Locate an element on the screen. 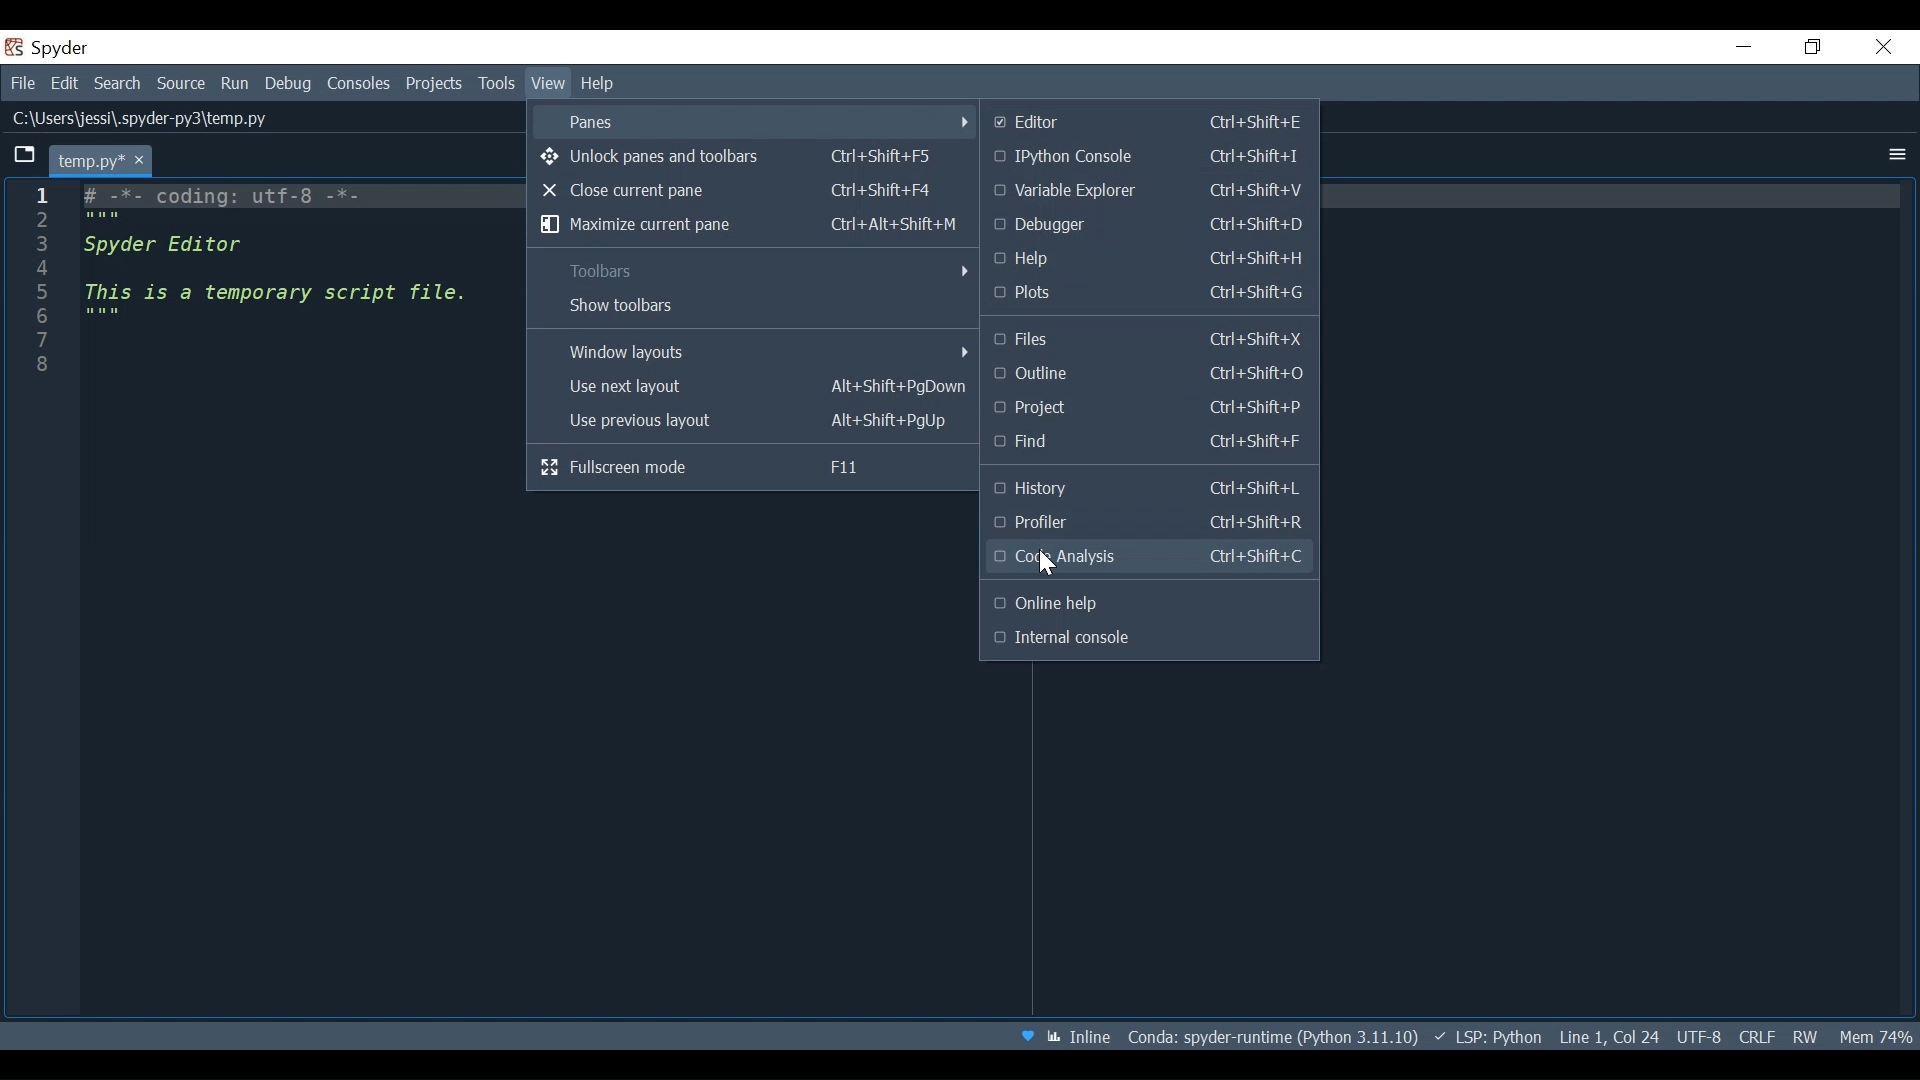  Toolbars is located at coordinates (754, 271).